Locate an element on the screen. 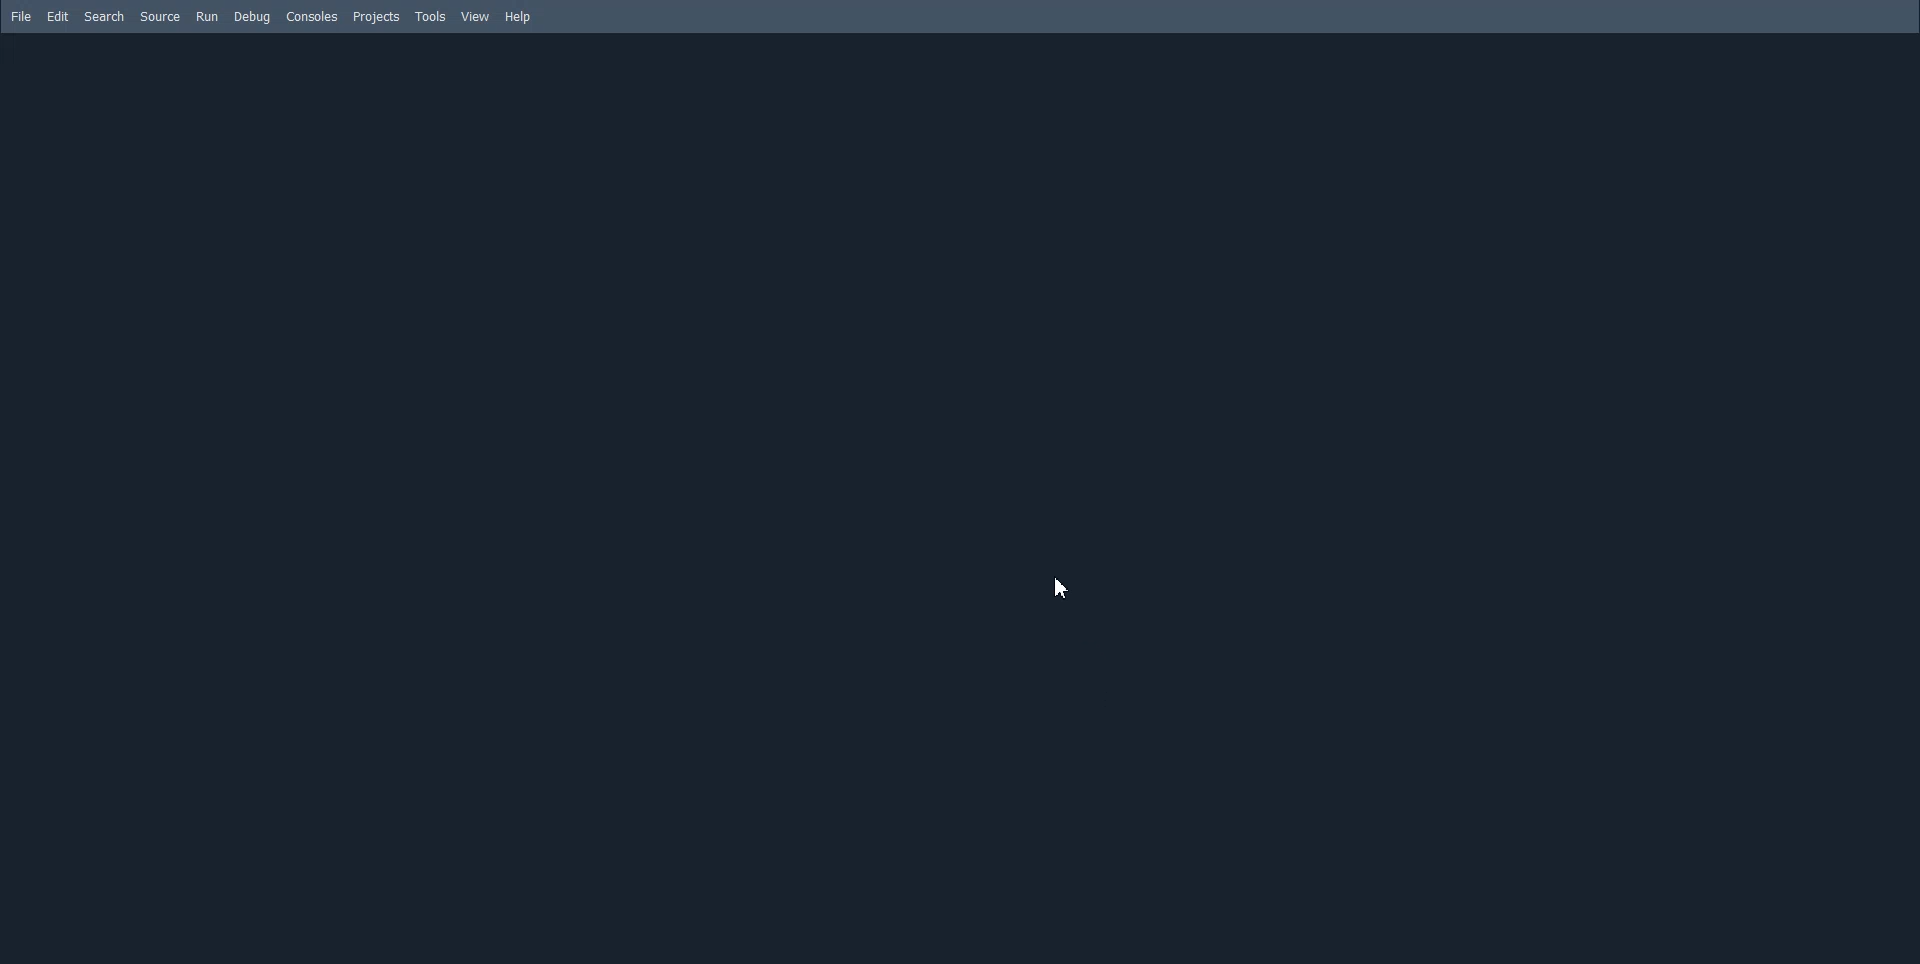 The width and height of the screenshot is (1920, 964). File is located at coordinates (20, 16).